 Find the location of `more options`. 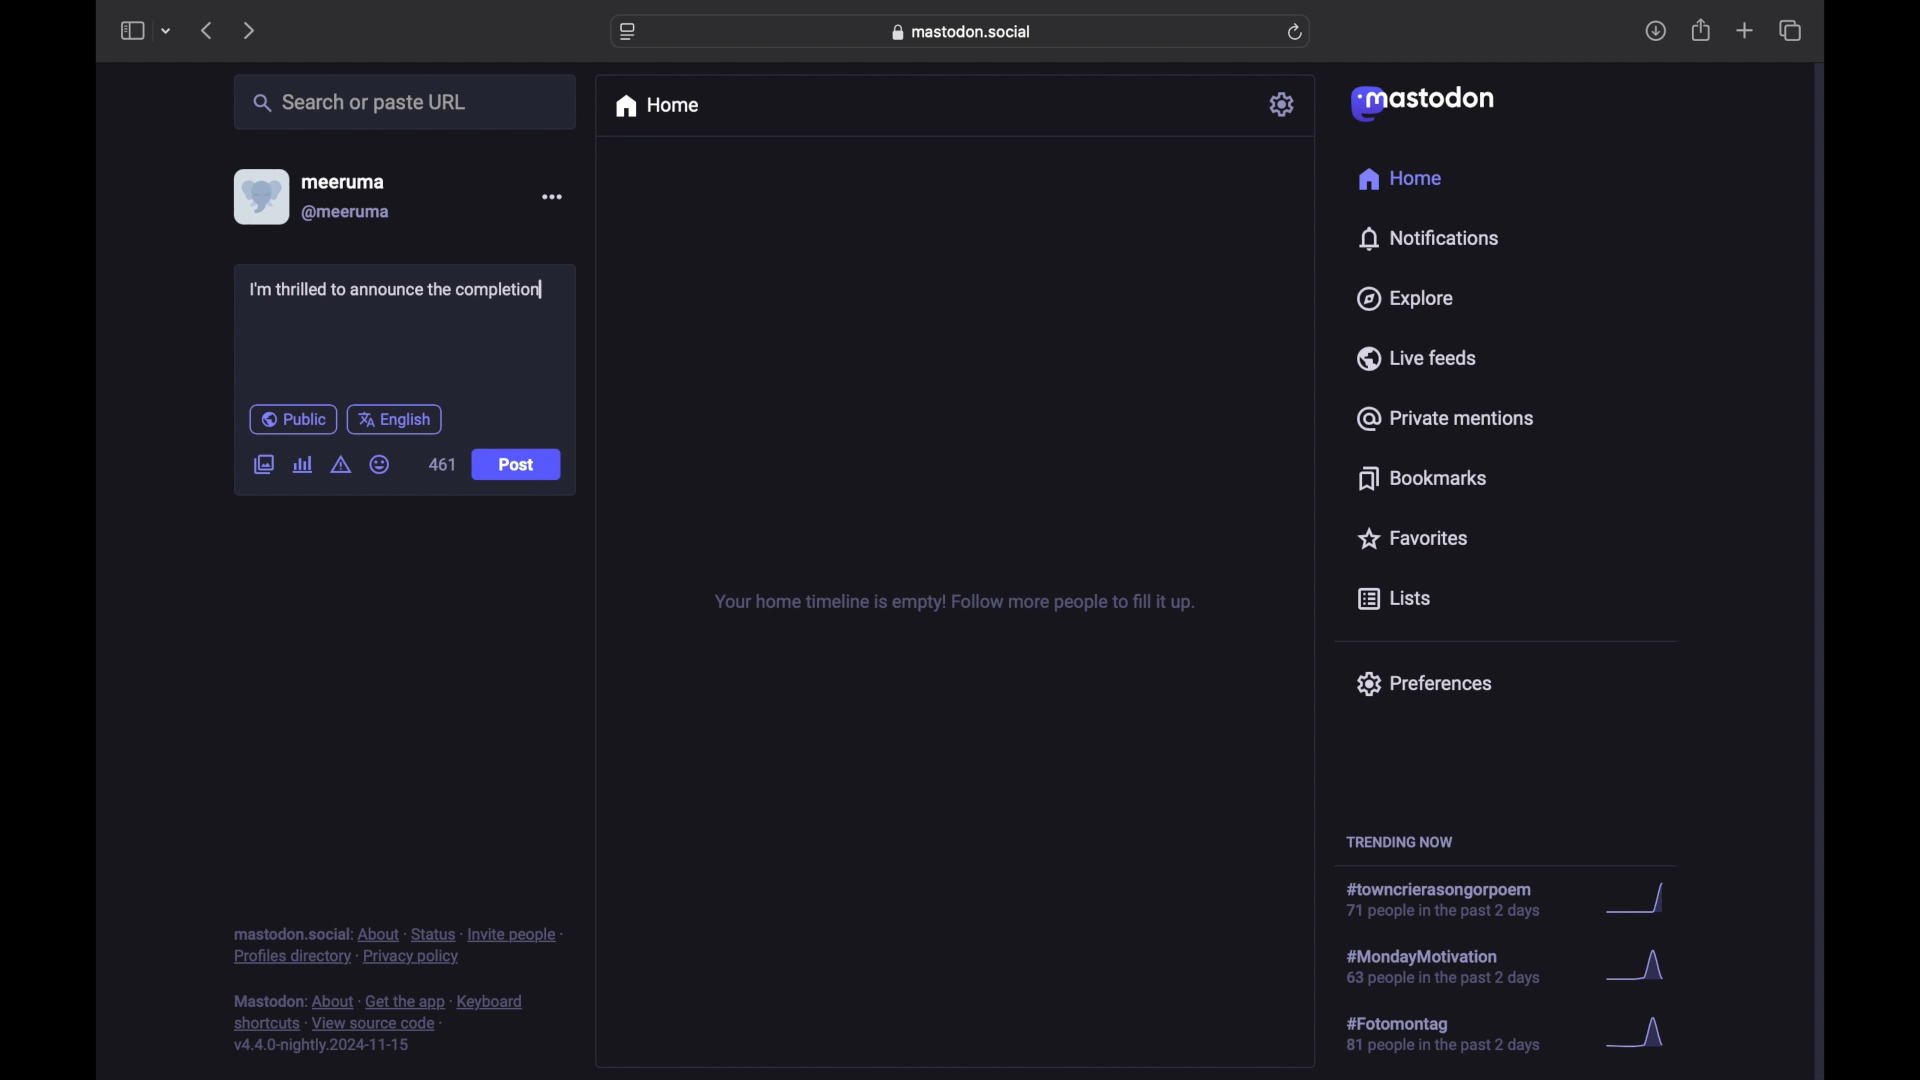

more options is located at coordinates (551, 196).